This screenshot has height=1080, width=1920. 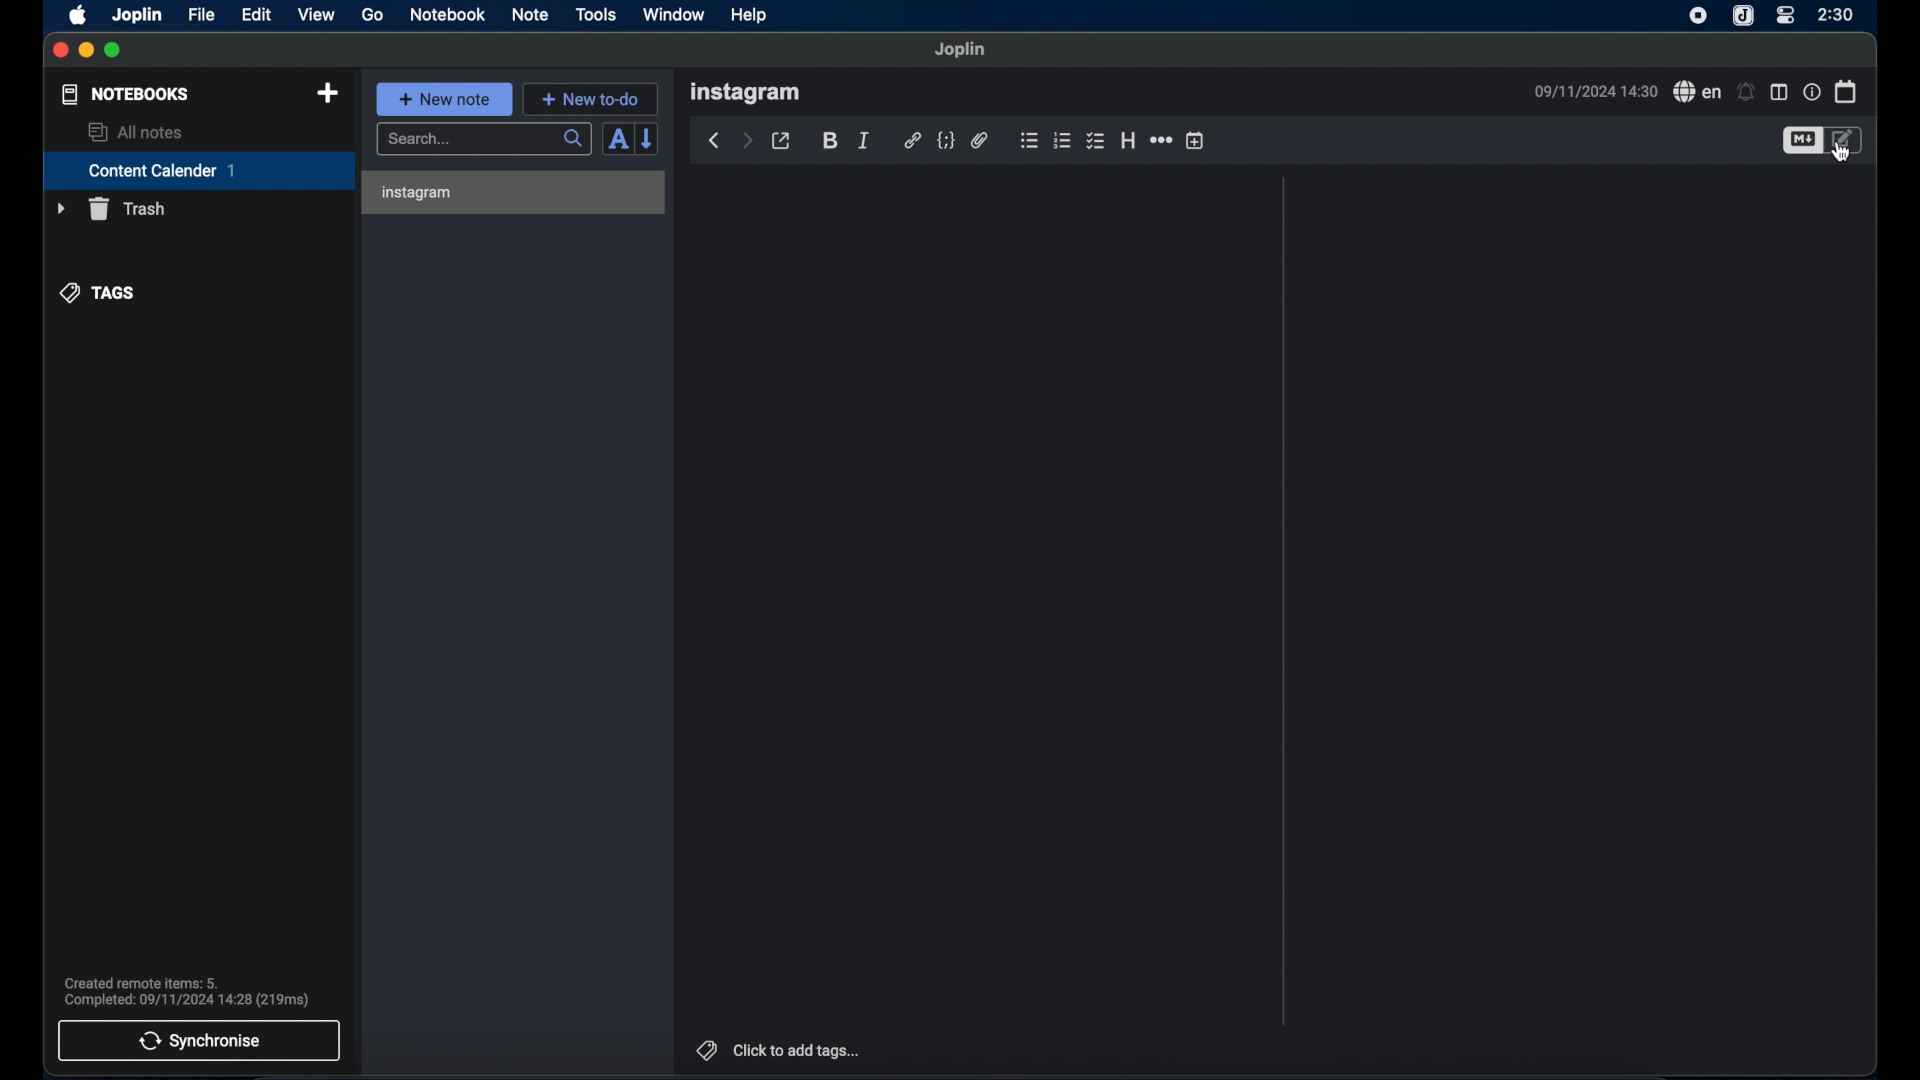 What do you see at coordinates (258, 16) in the screenshot?
I see `edit` at bounding box center [258, 16].